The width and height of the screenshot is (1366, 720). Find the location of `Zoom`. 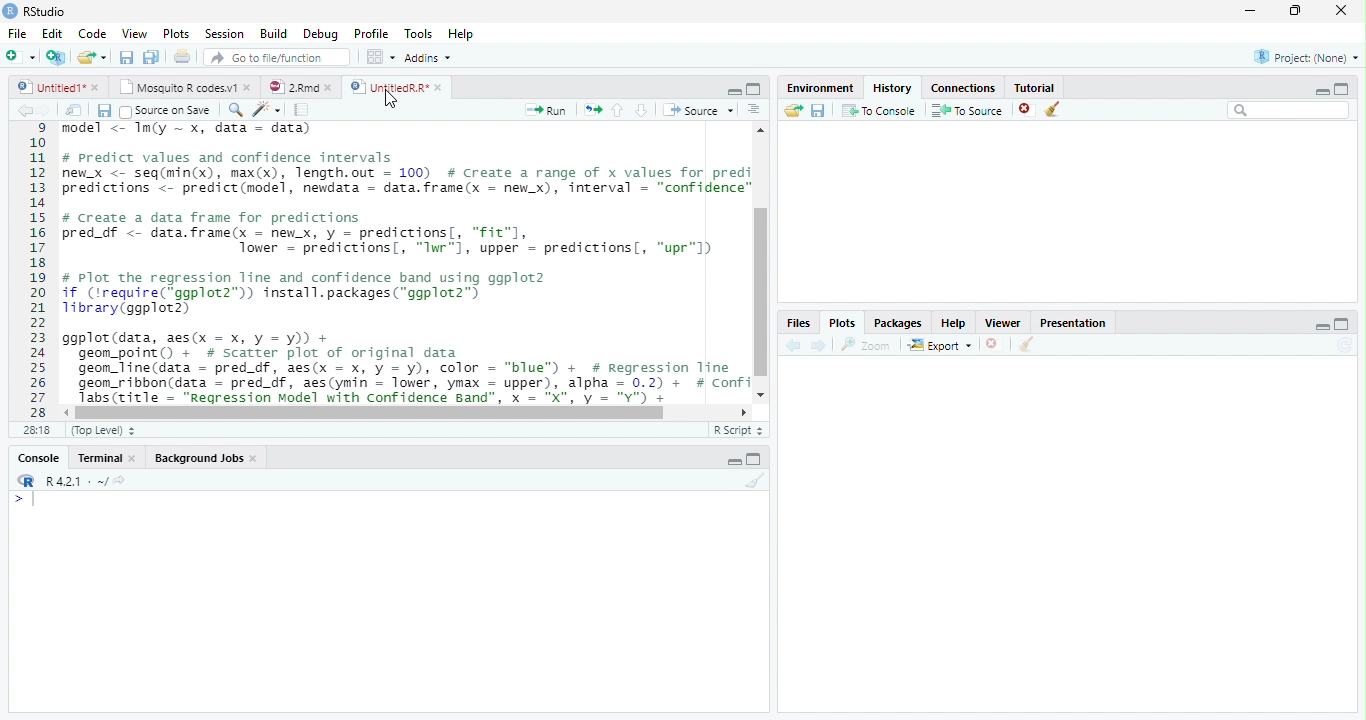

Zoom is located at coordinates (235, 112).